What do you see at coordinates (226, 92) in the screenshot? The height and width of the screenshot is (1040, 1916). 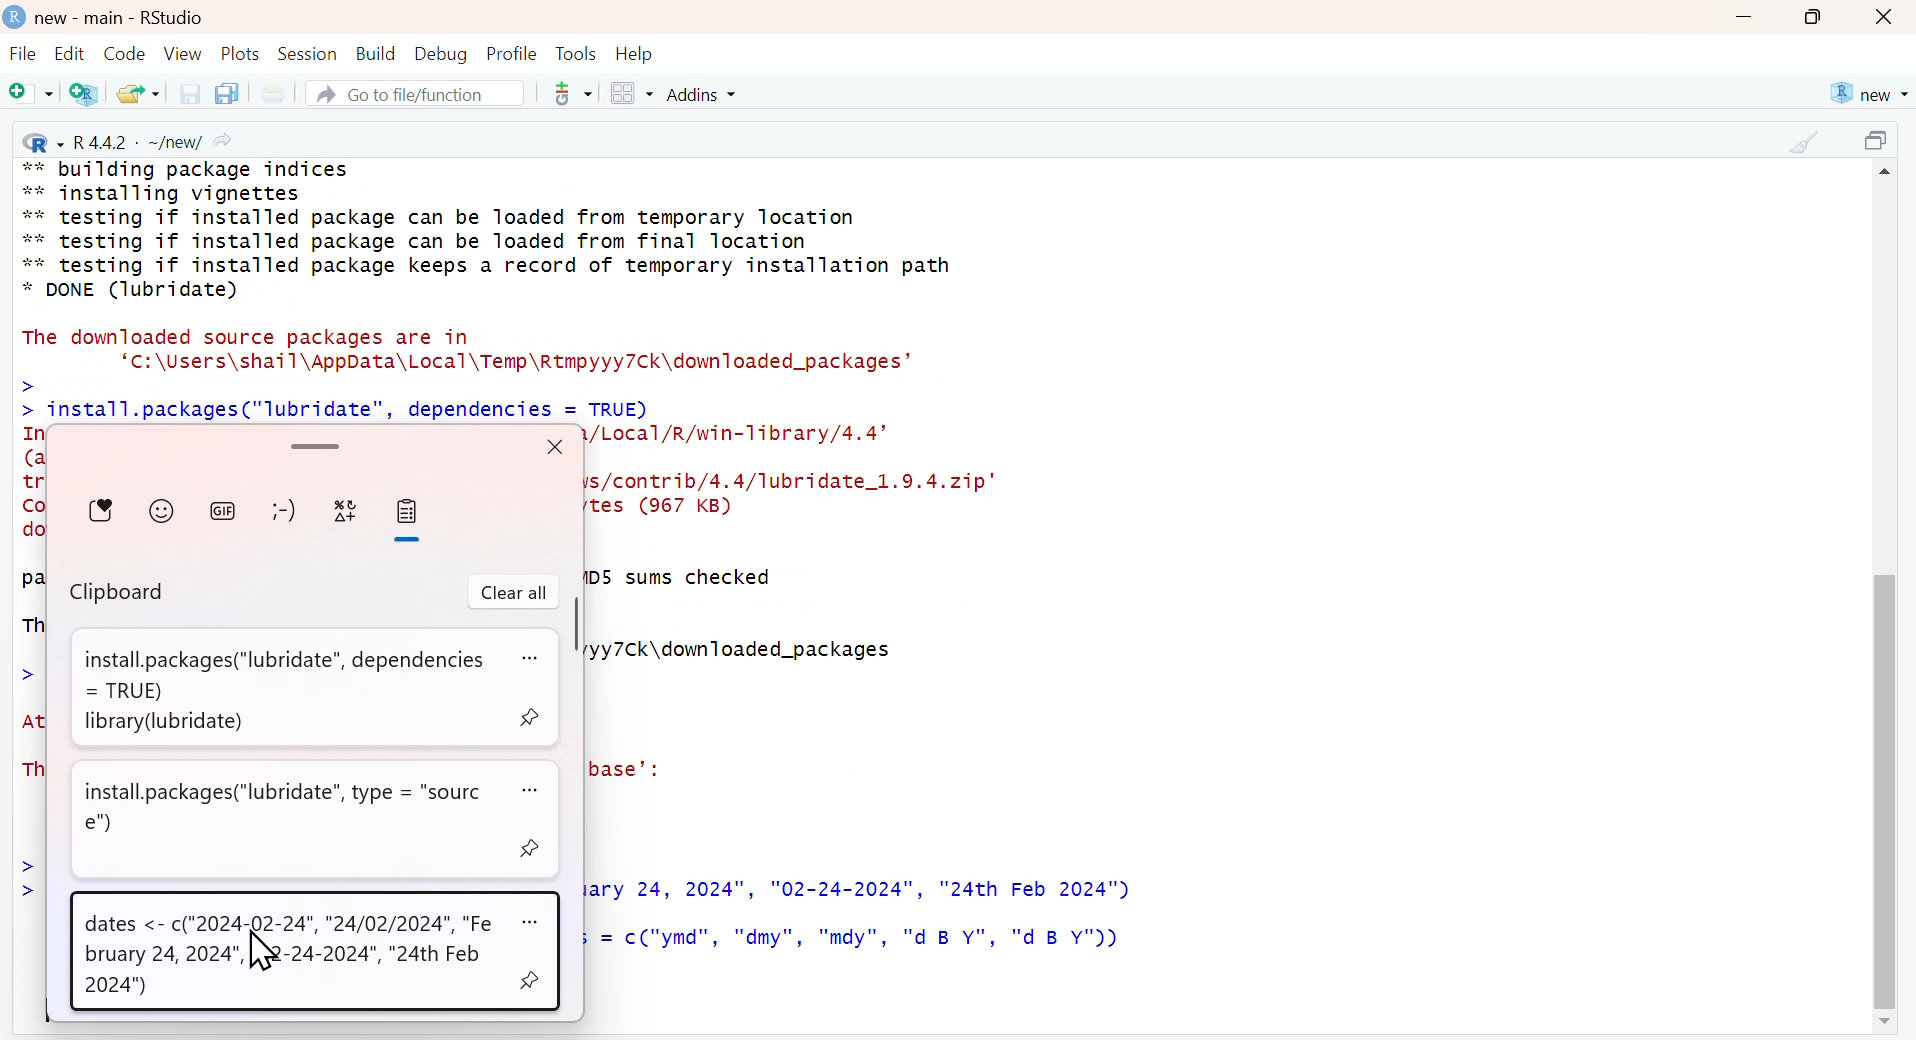 I see `save all the open documents` at bounding box center [226, 92].